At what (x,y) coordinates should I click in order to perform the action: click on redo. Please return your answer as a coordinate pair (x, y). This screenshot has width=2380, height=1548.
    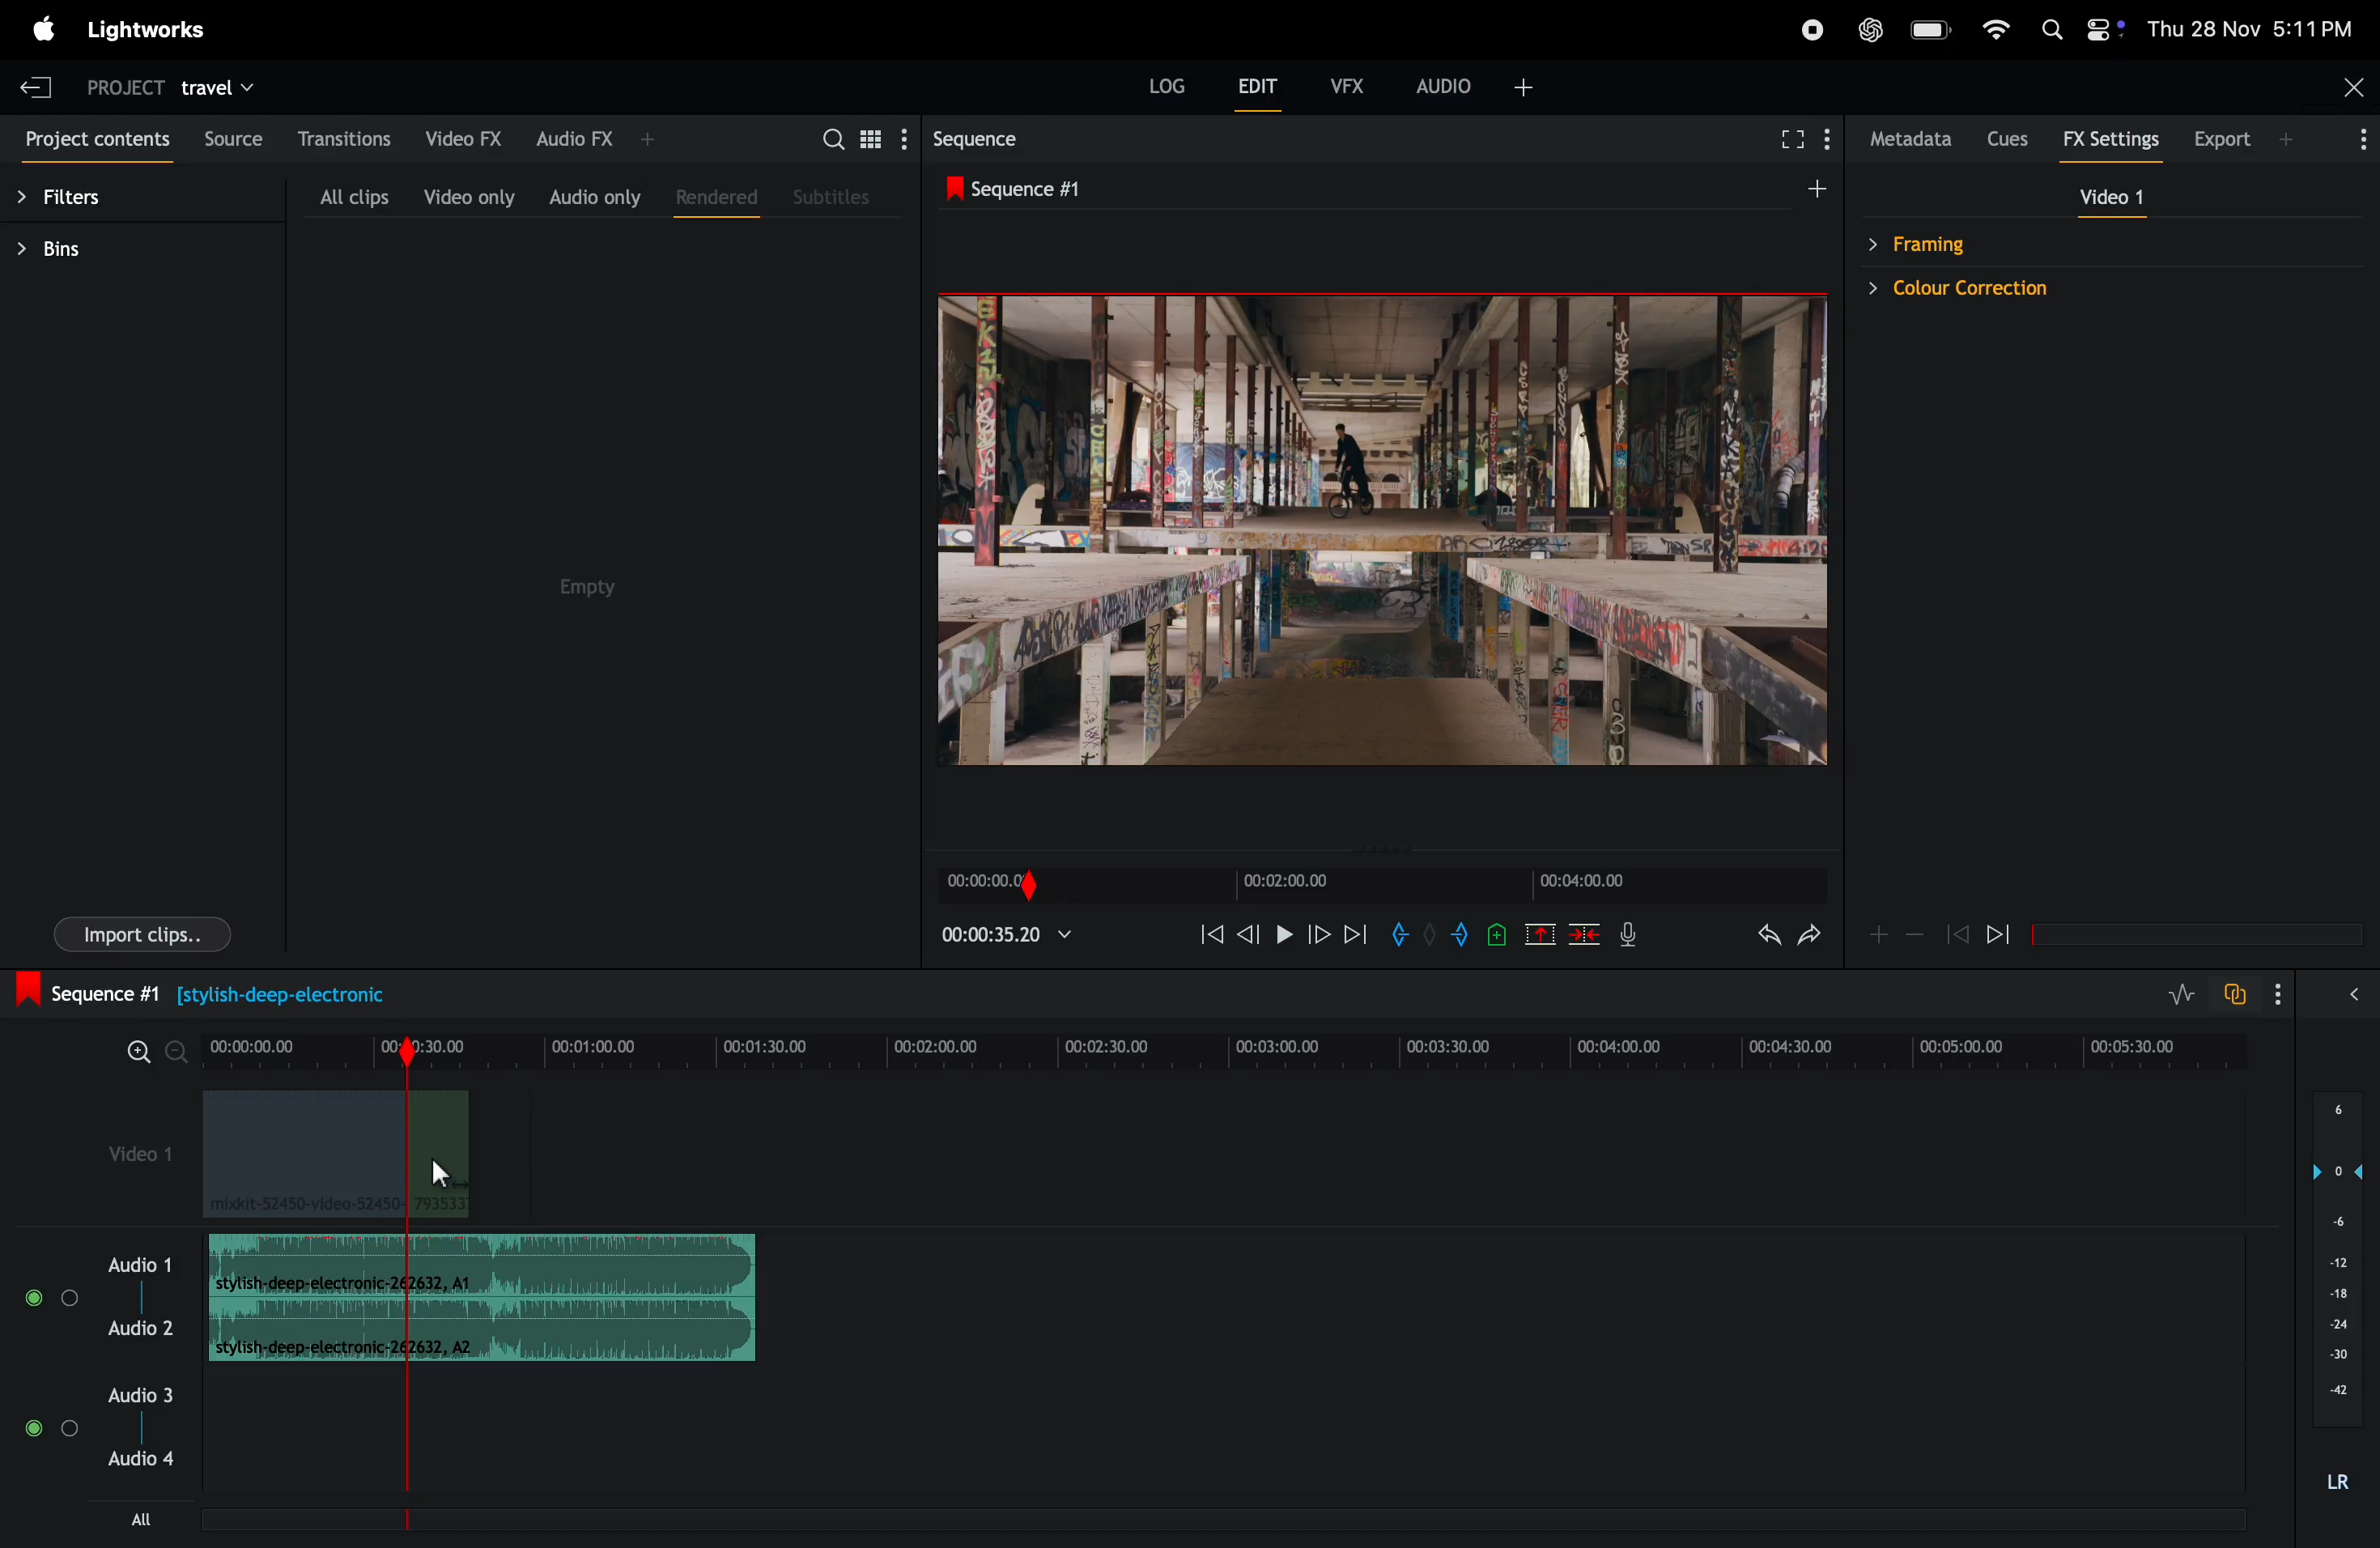
    Looking at the image, I should click on (1811, 941).